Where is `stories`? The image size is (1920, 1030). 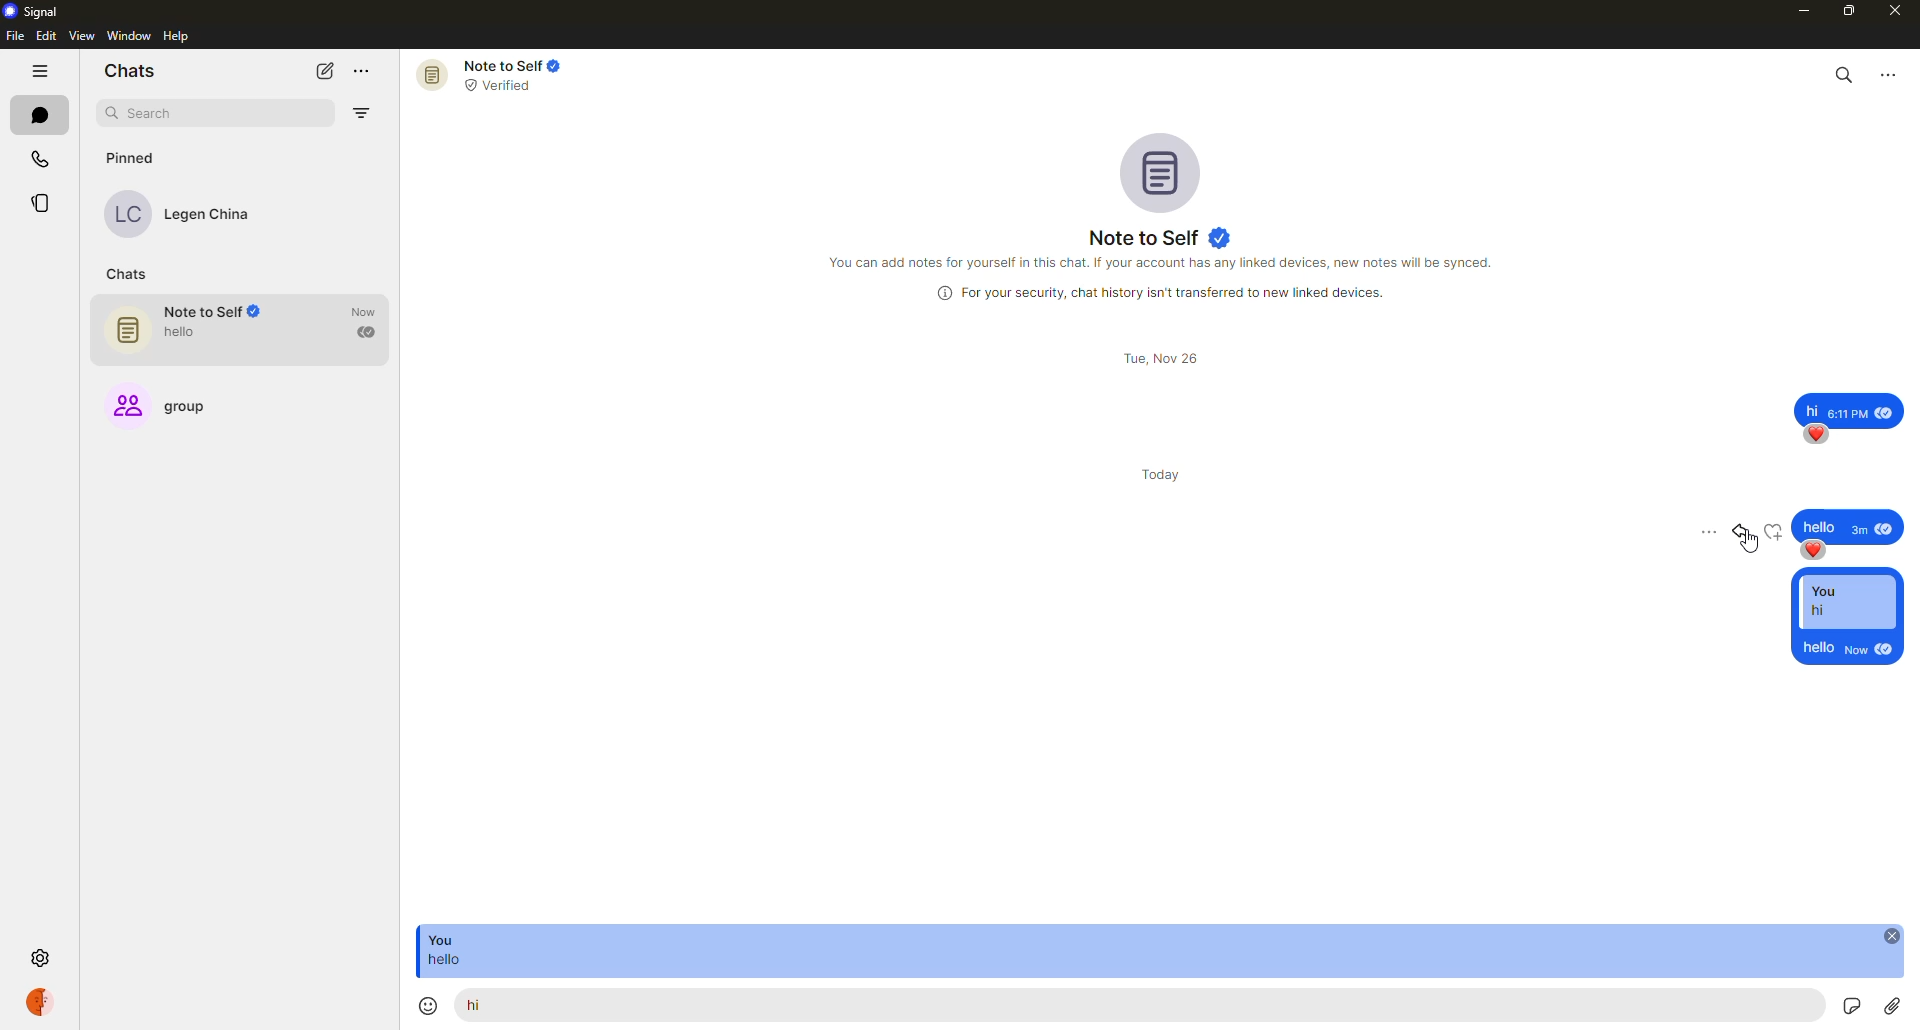
stories is located at coordinates (43, 201).